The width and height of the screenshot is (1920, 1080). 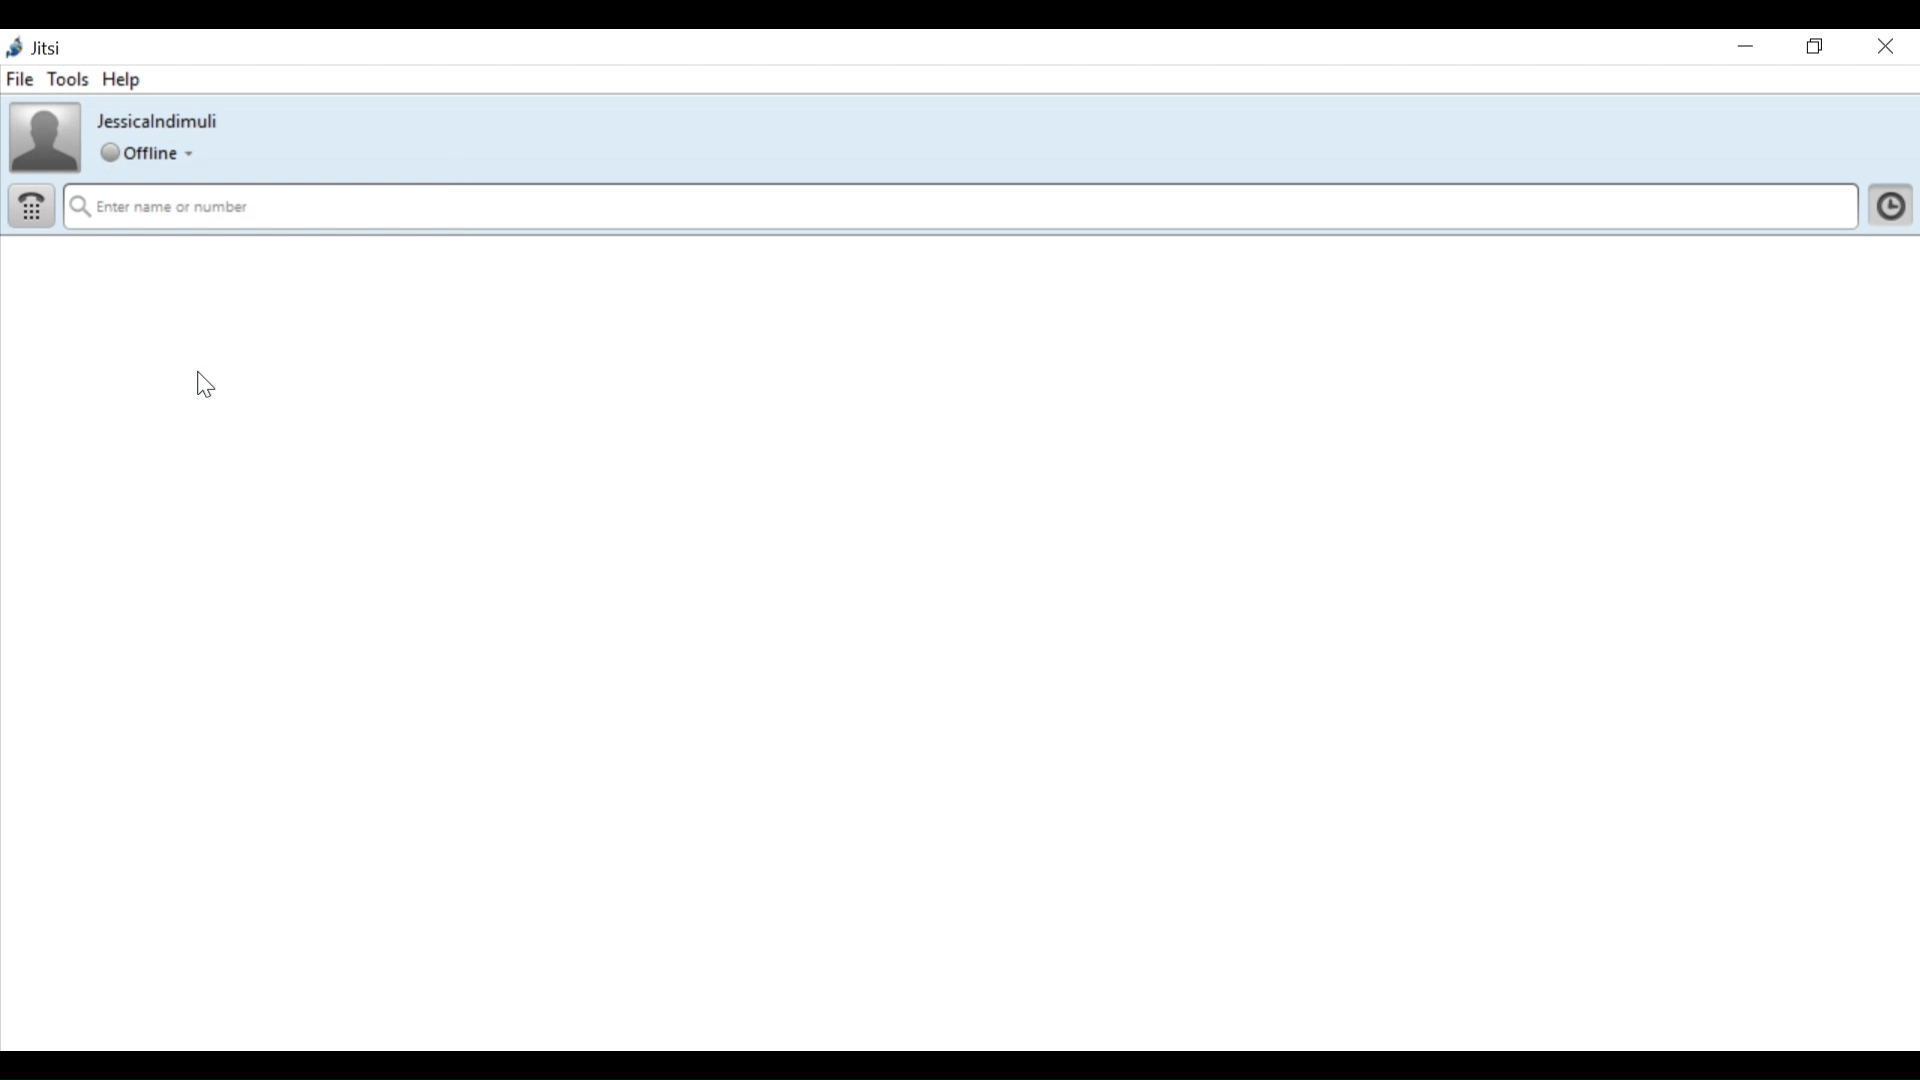 What do you see at coordinates (1747, 48) in the screenshot?
I see `Minimize` at bounding box center [1747, 48].